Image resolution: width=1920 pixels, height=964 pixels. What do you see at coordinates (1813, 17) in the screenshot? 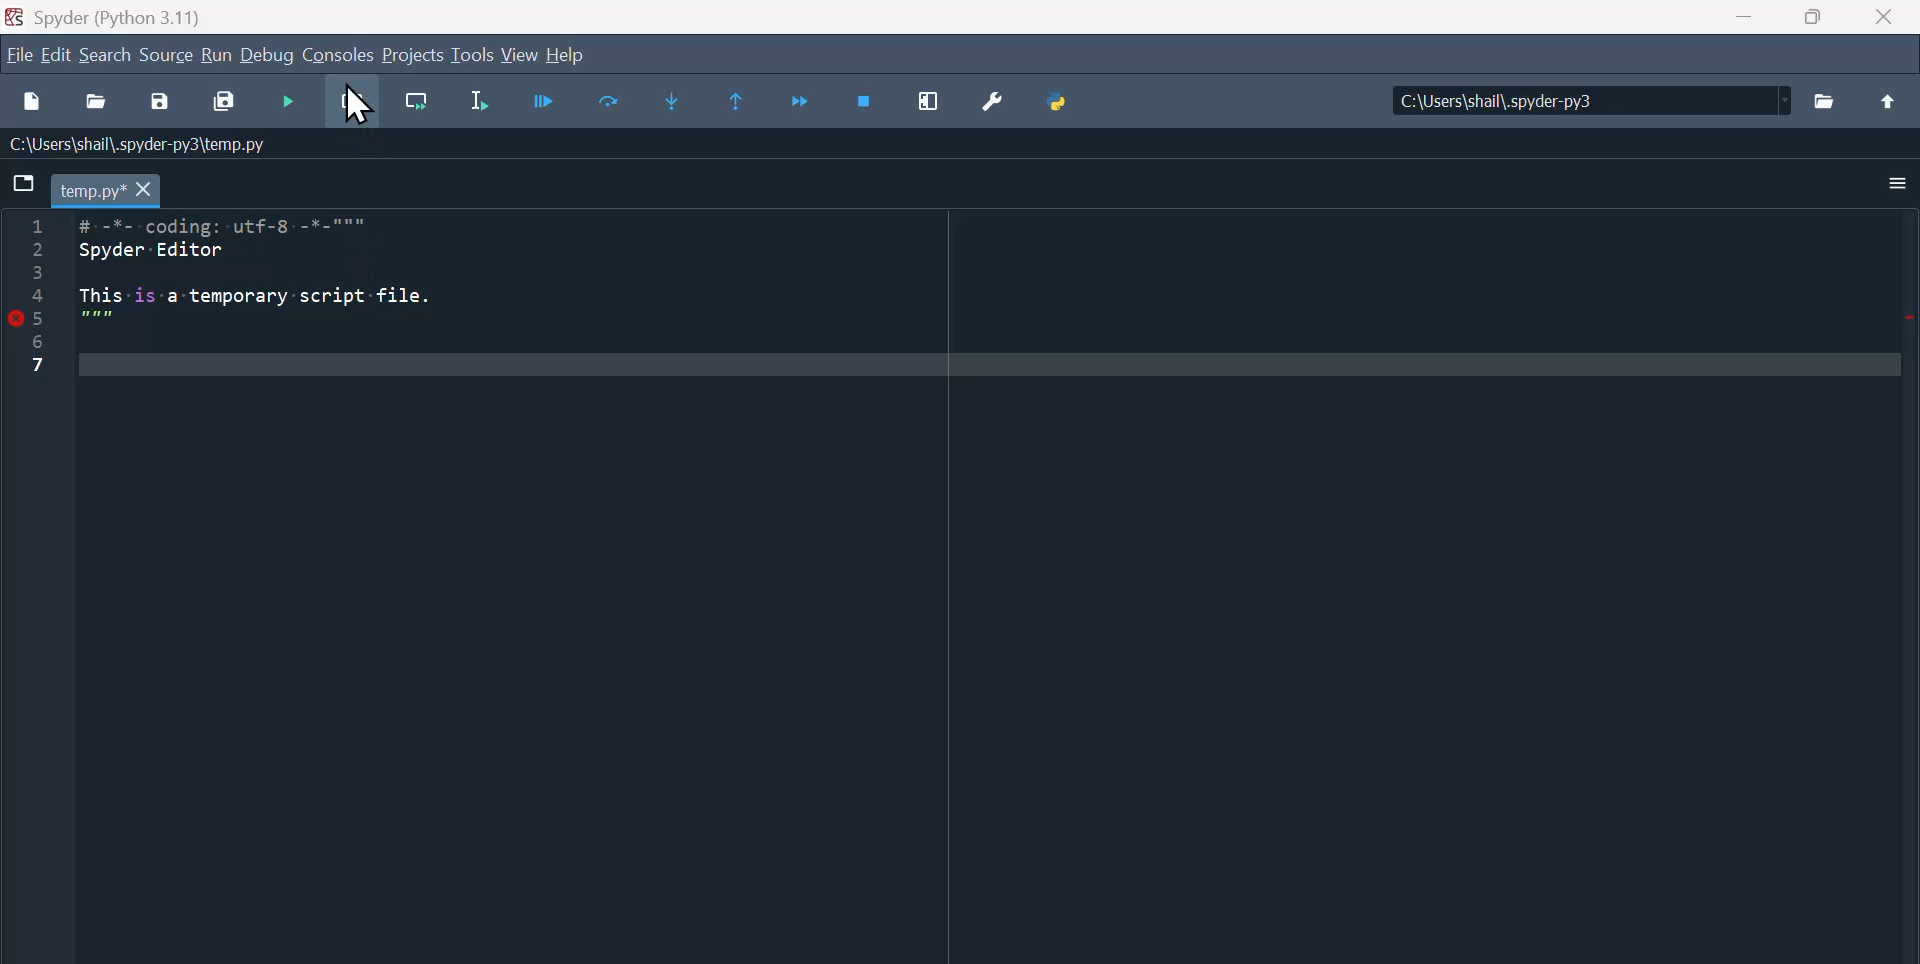
I see `maximize` at bounding box center [1813, 17].